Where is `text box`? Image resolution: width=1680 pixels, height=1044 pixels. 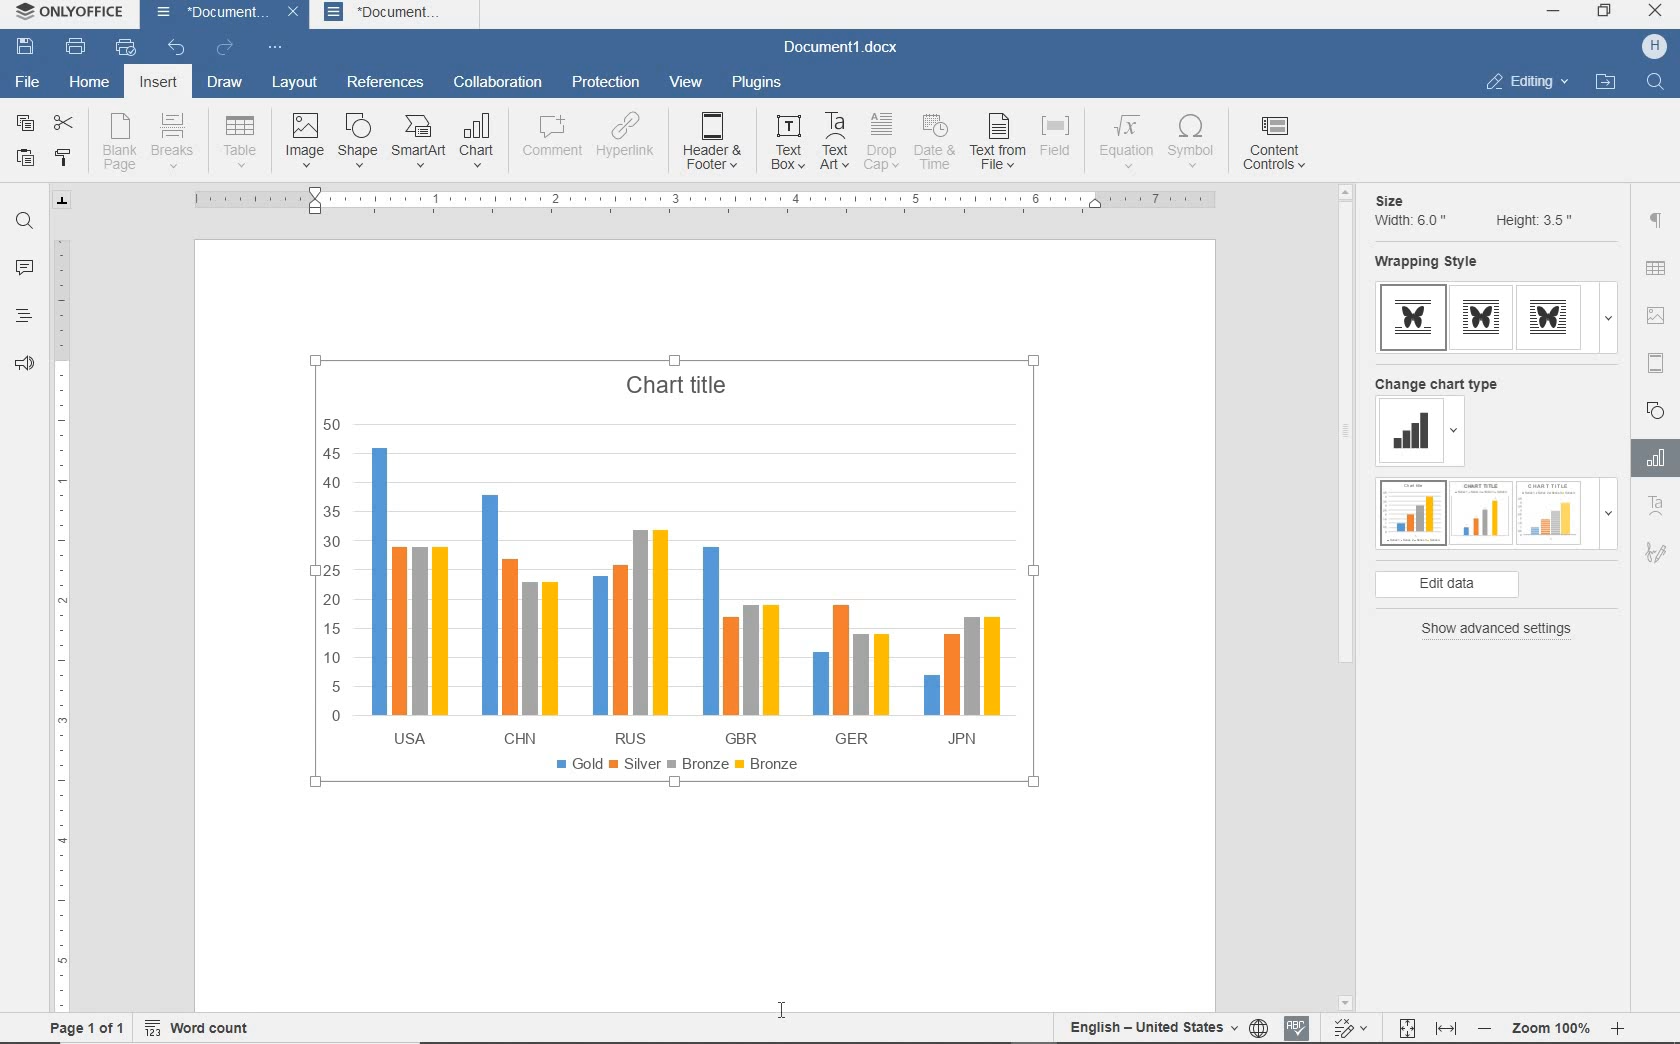
text box is located at coordinates (787, 145).